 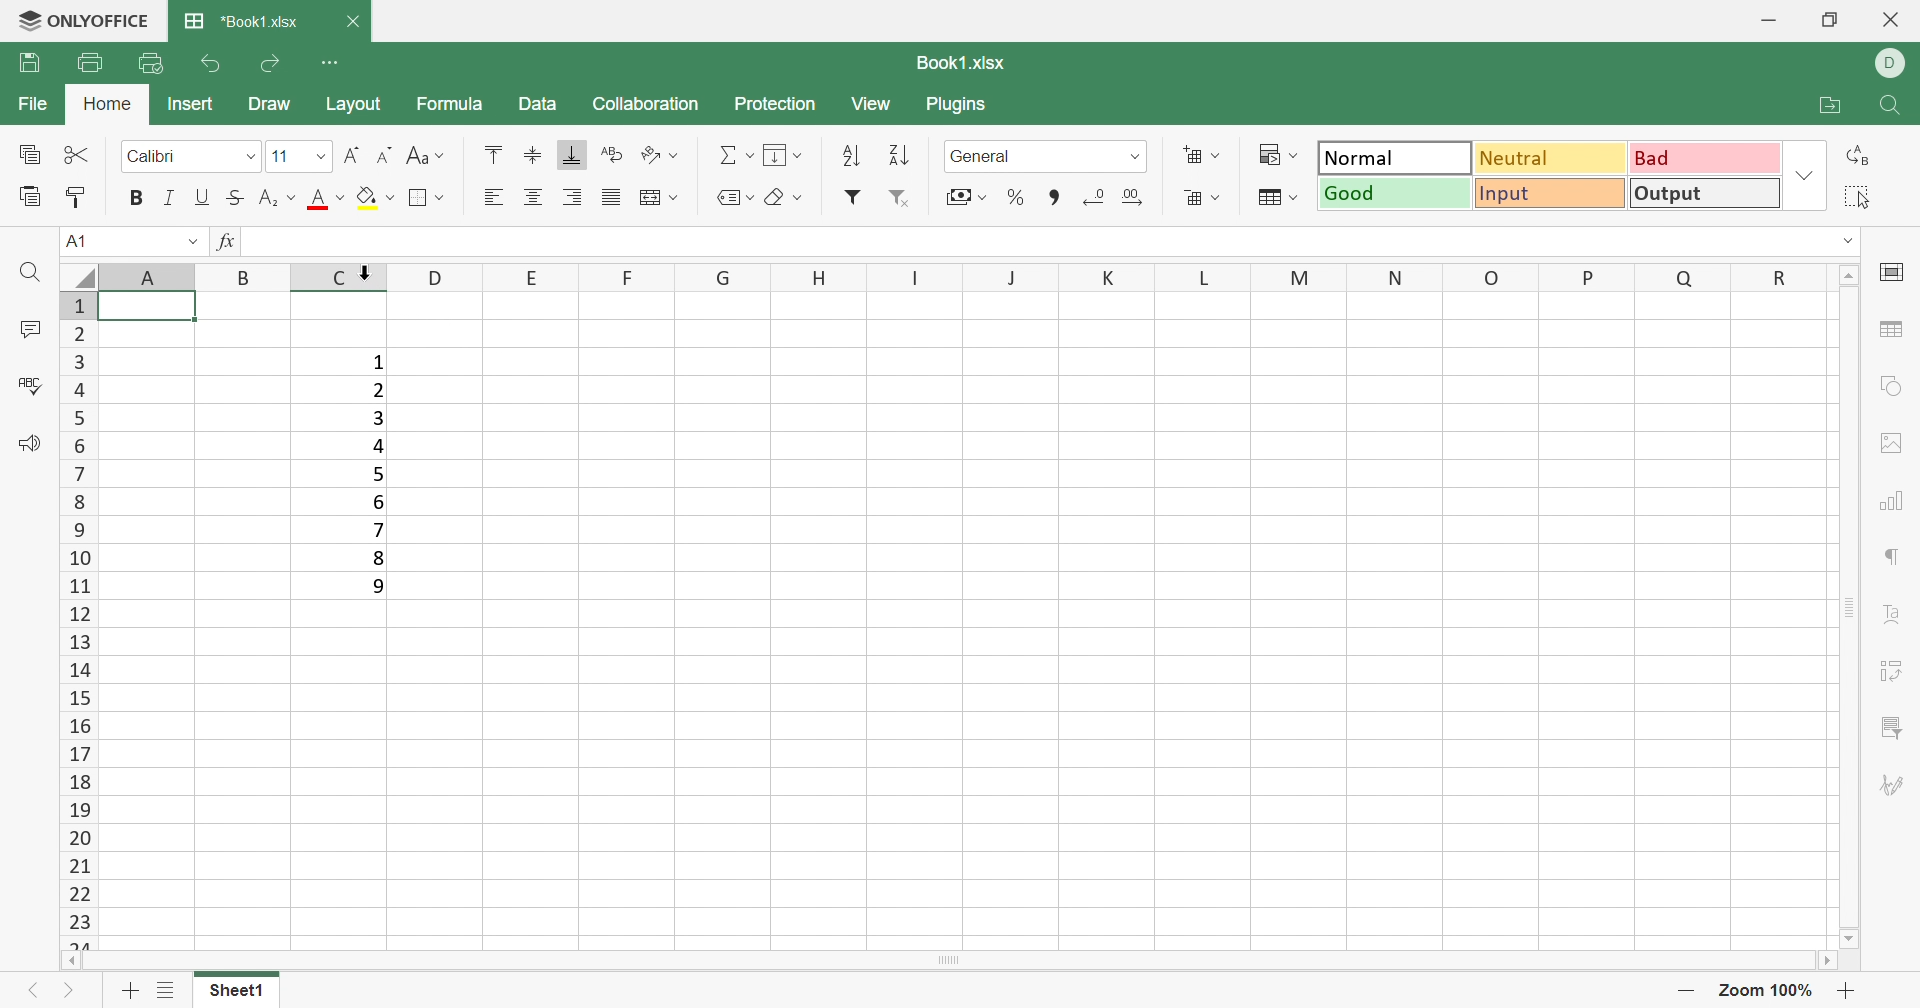 What do you see at coordinates (35, 104) in the screenshot?
I see `File` at bounding box center [35, 104].